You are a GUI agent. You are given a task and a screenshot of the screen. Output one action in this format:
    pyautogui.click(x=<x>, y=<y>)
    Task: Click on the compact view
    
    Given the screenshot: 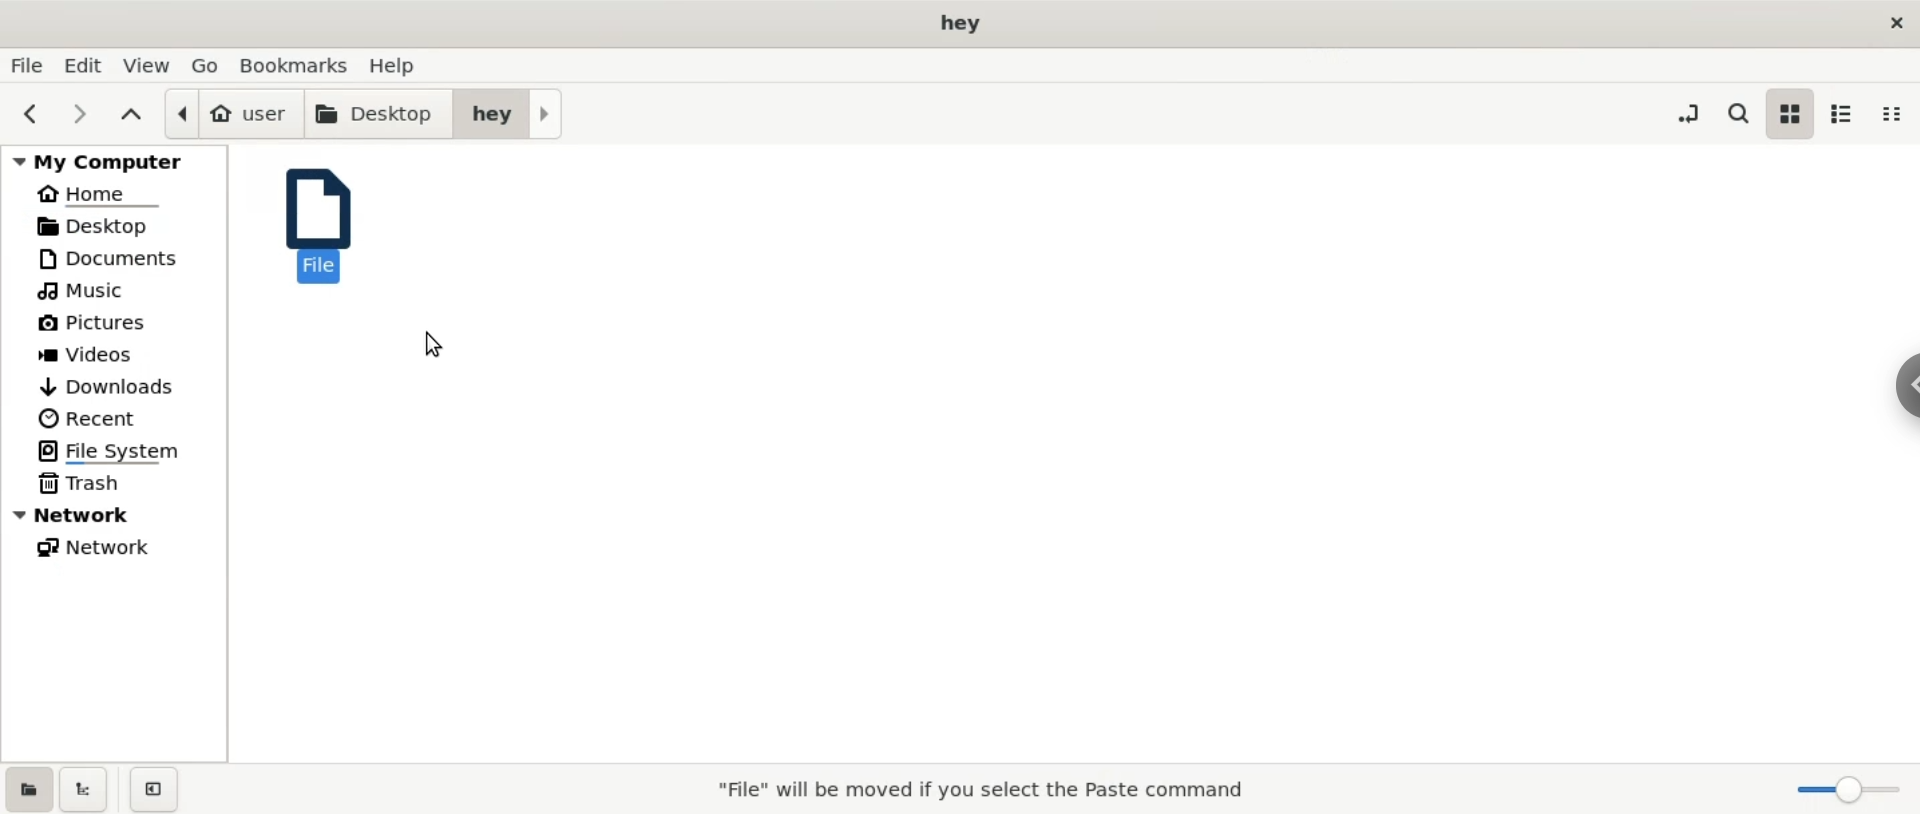 What is the action you would take?
    pyautogui.click(x=1899, y=115)
    